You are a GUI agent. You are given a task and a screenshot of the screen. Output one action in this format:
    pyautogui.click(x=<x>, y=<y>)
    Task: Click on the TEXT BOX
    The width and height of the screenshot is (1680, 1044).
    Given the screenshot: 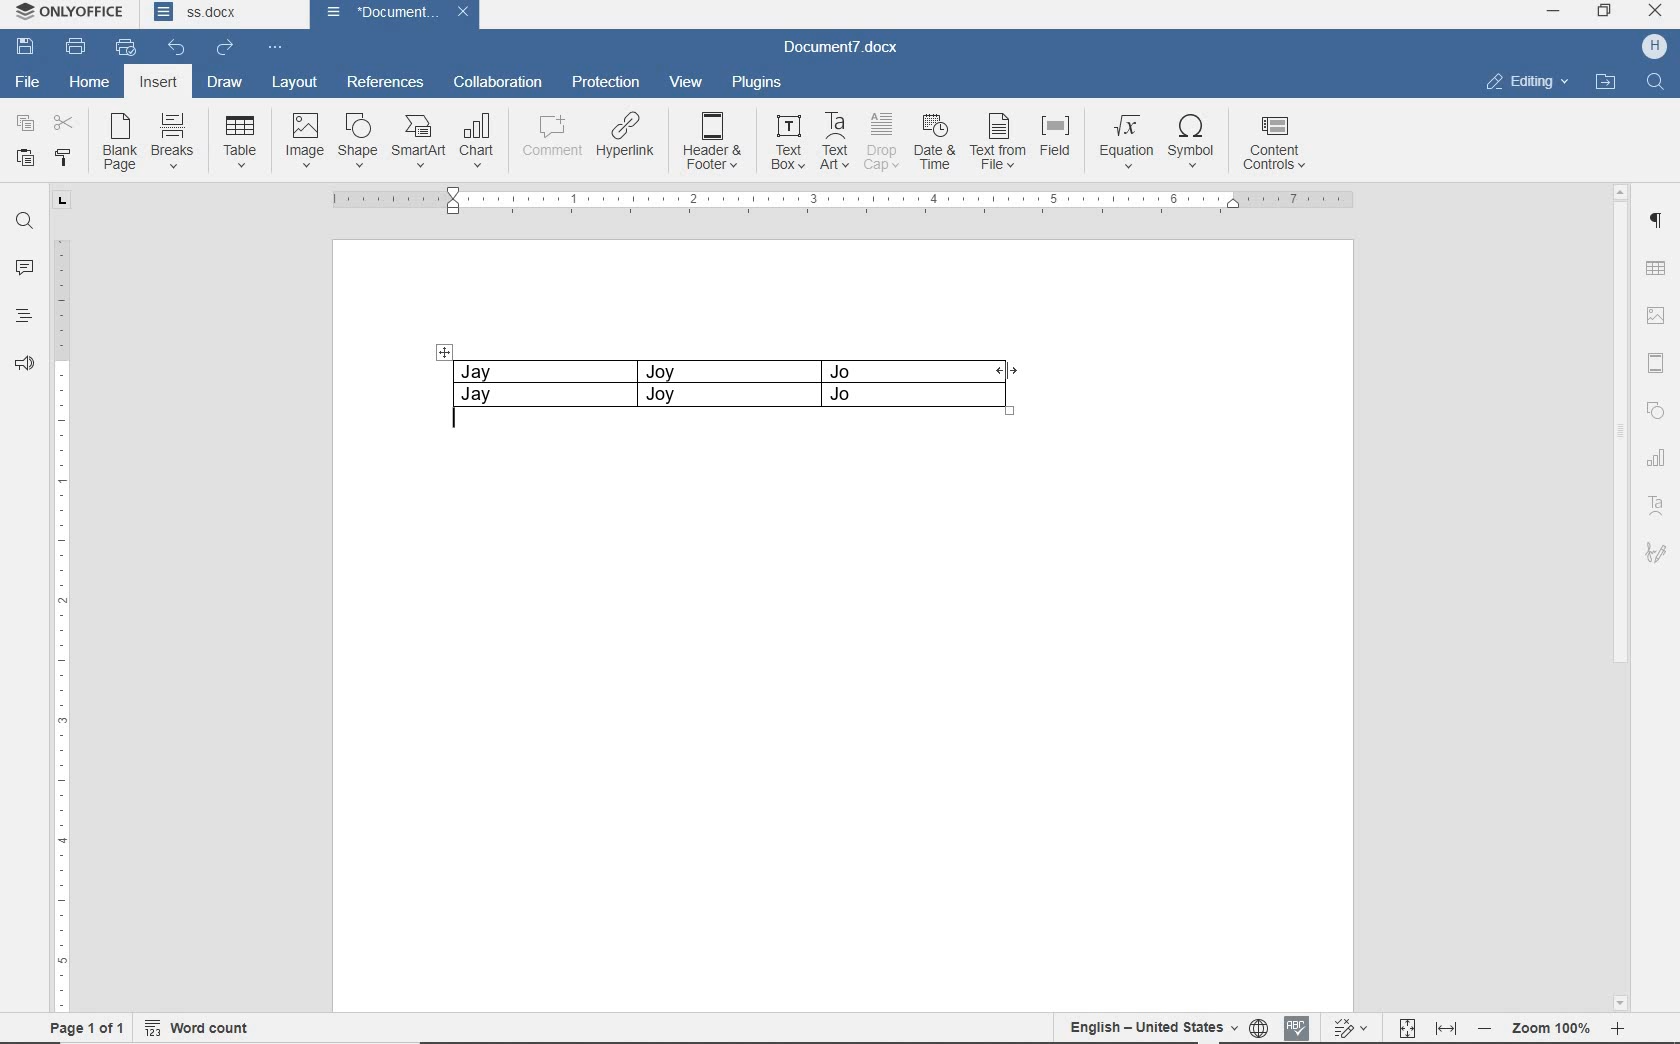 What is the action you would take?
    pyautogui.click(x=788, y=142)
    